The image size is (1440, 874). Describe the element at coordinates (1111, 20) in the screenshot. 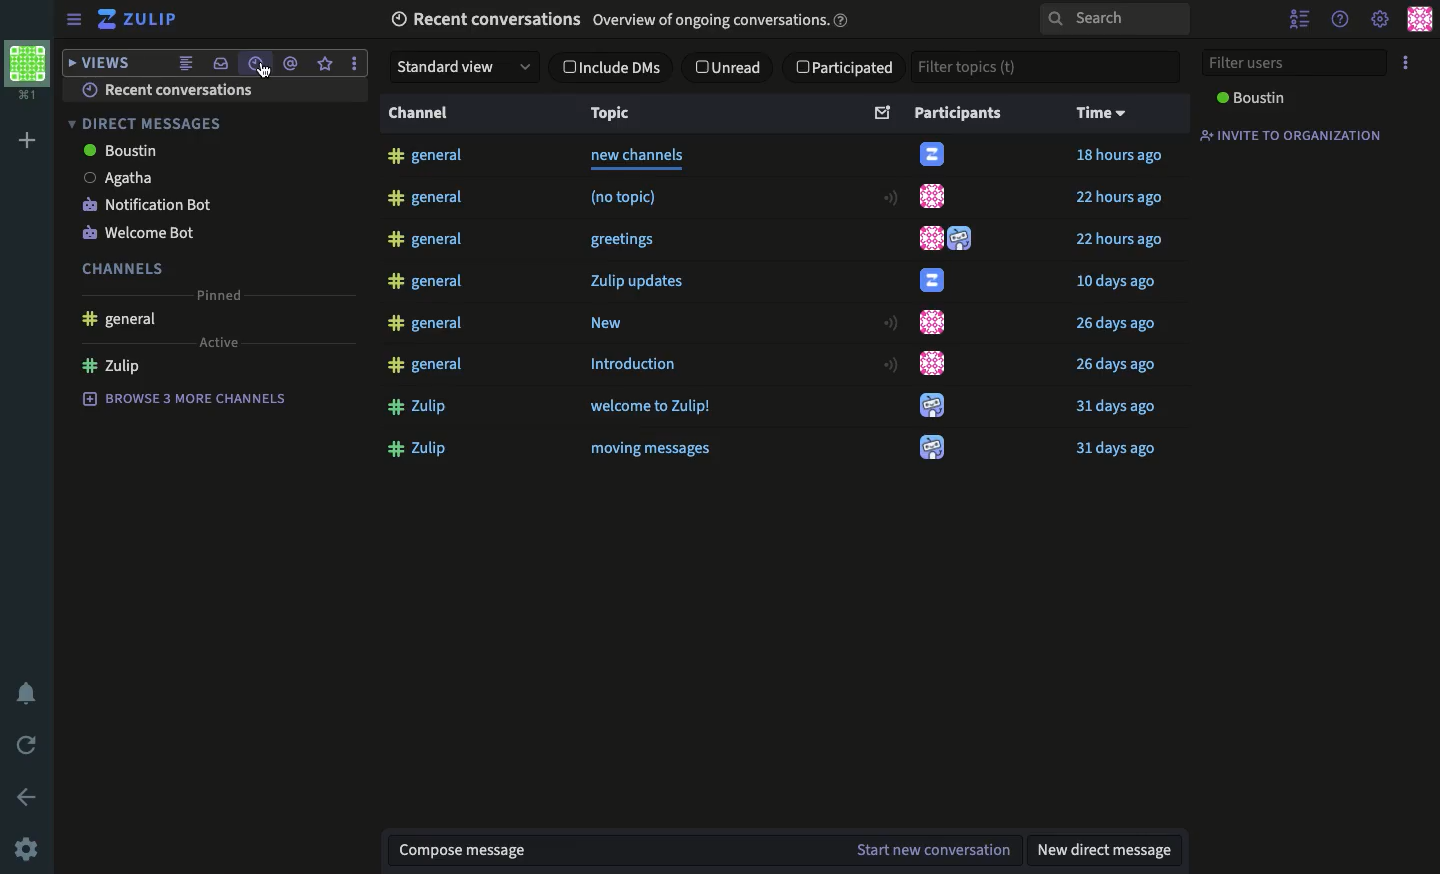

I see `search` at that location.